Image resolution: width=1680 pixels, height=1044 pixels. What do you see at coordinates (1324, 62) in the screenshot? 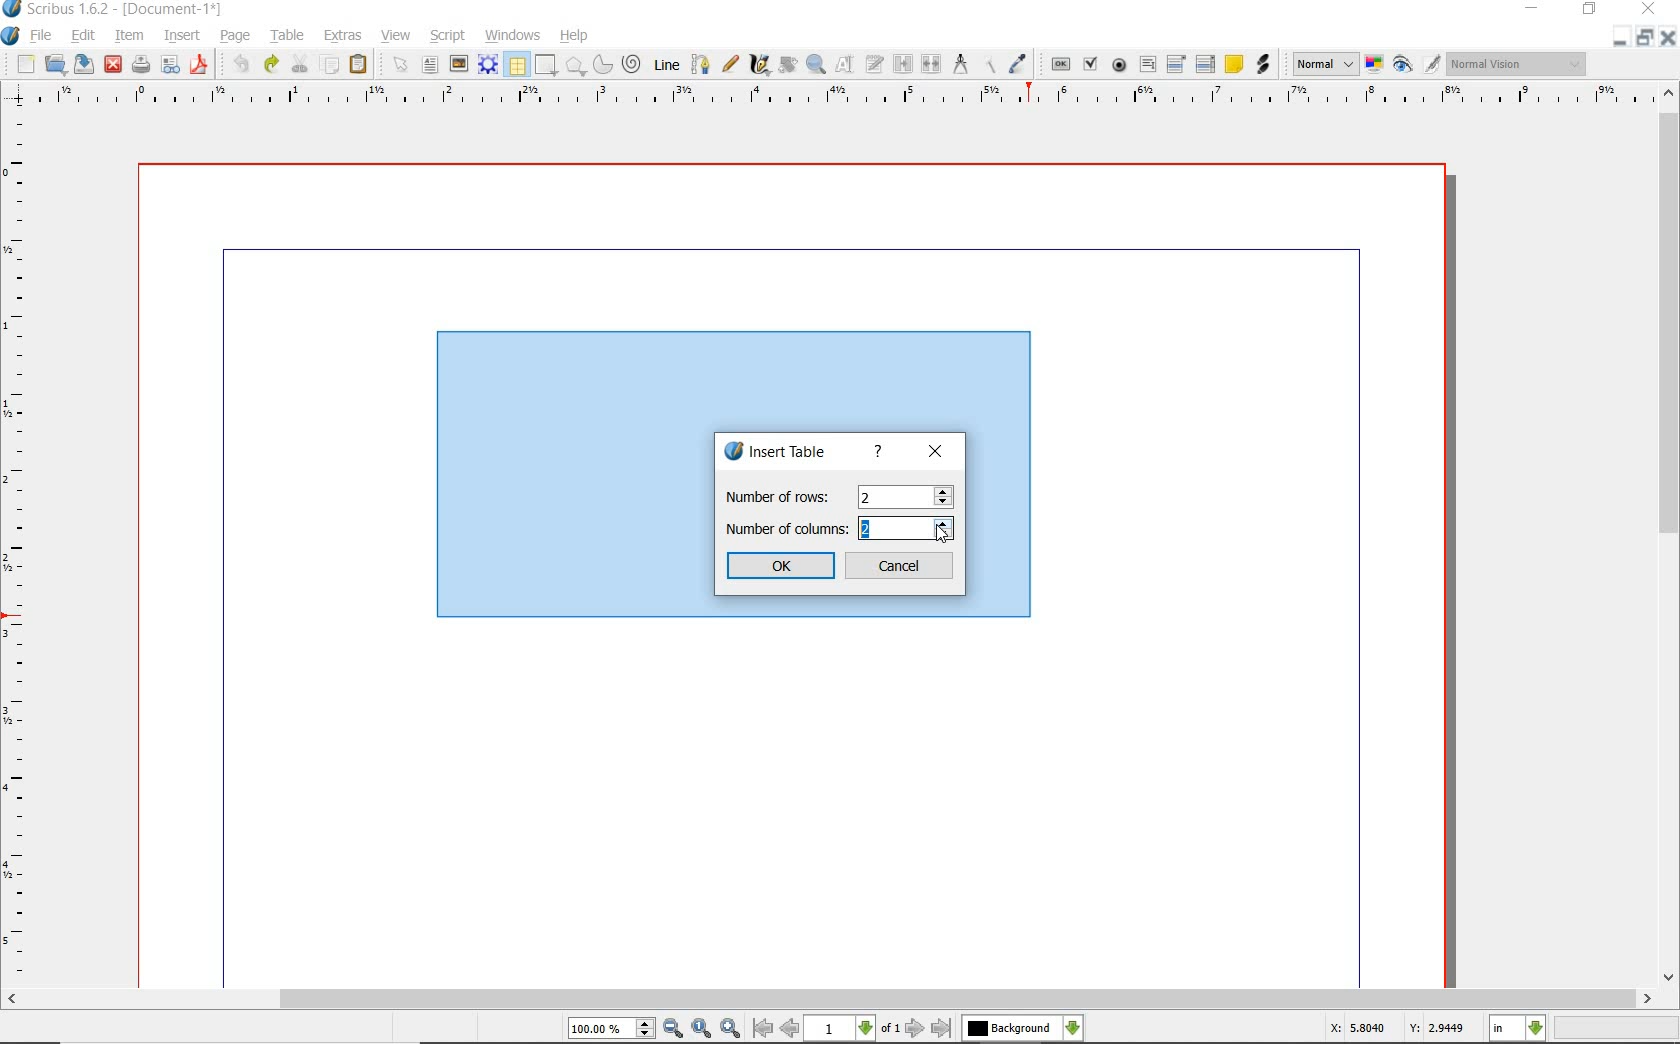
I see `image preview quality` at bounding box center [1324, 62].